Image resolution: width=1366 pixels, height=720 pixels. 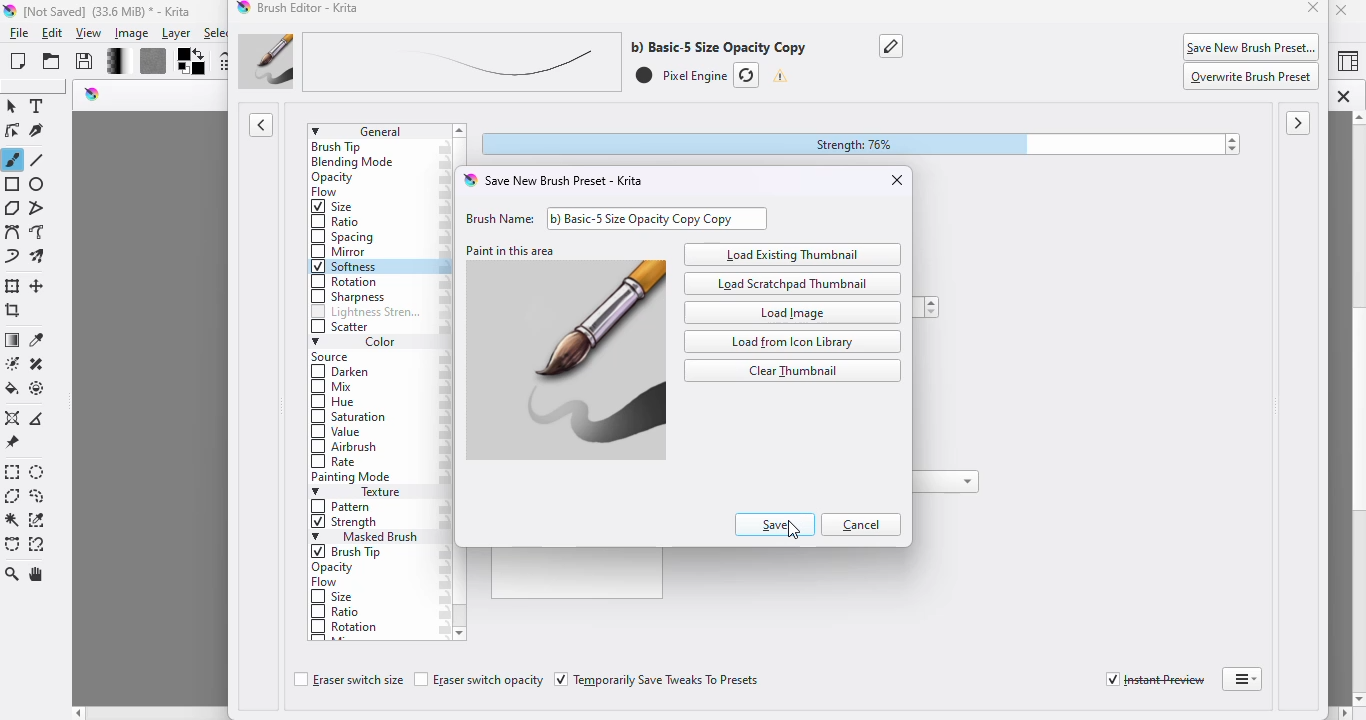 I want to click on brush editor - Krita, so click(x=311, y=8).